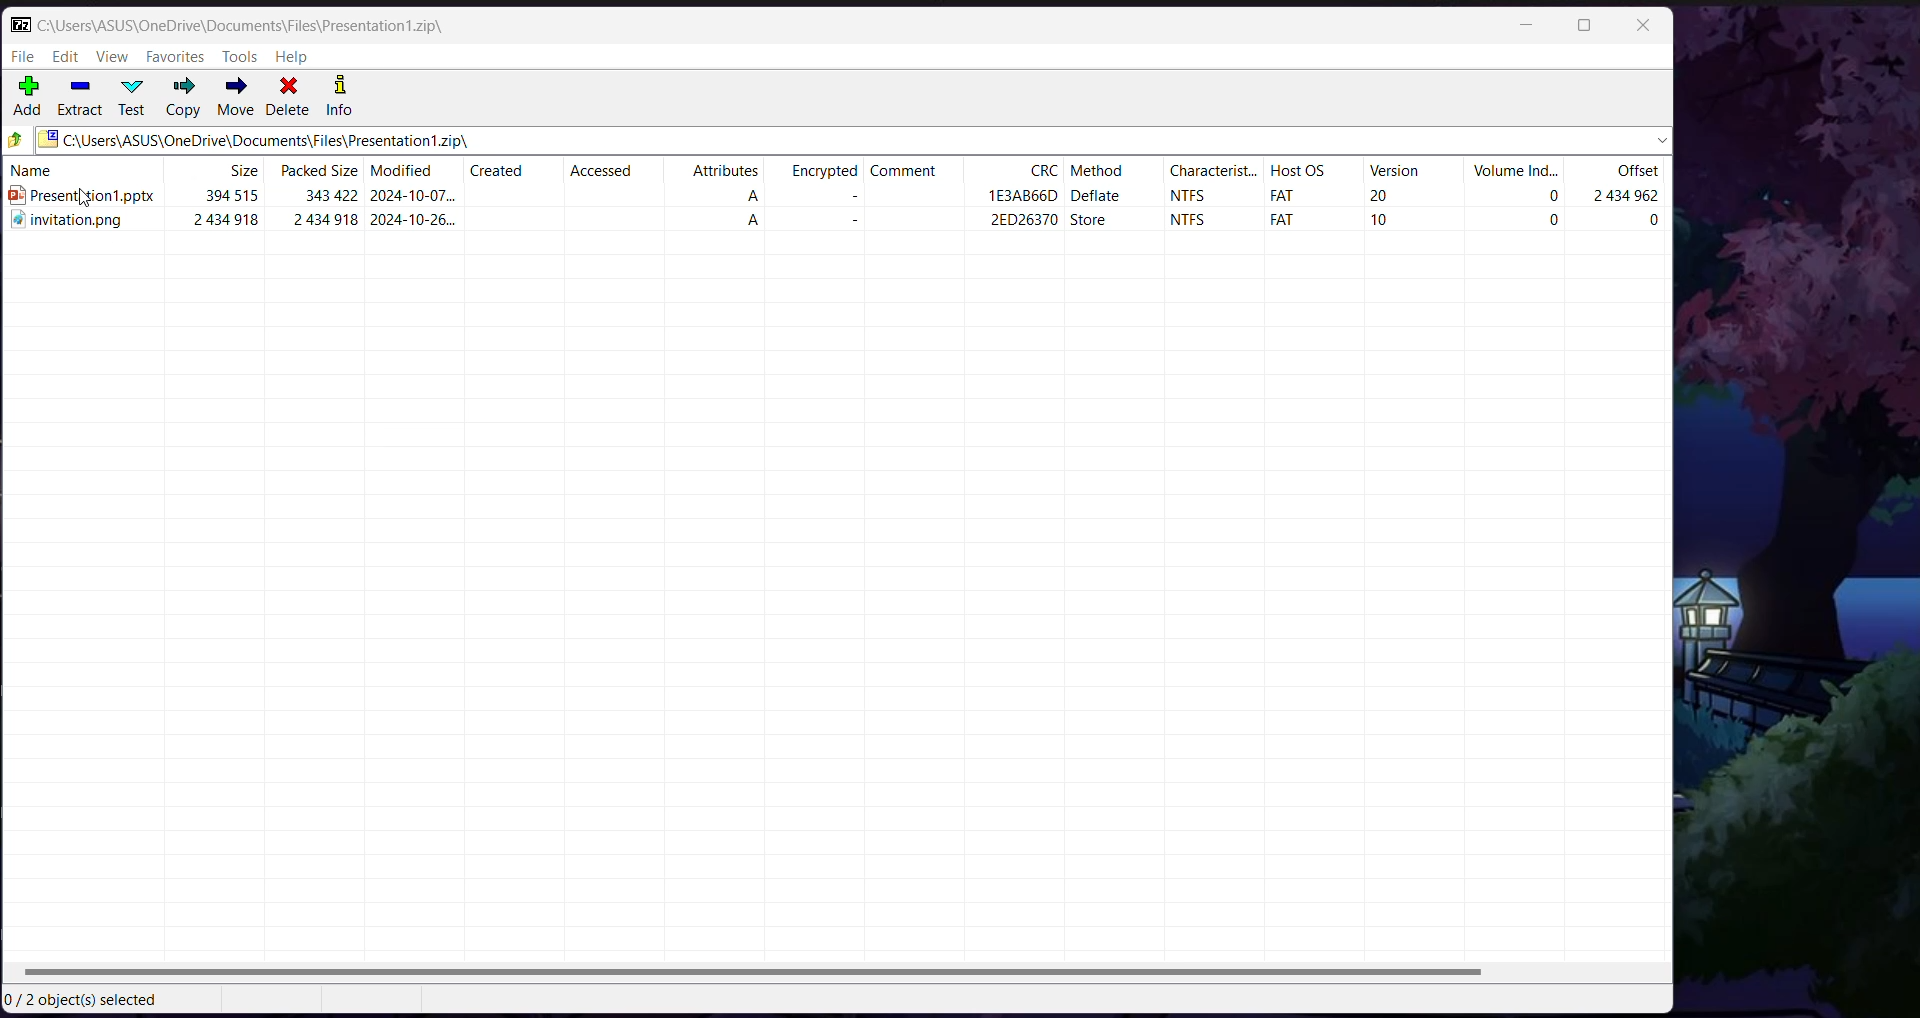 Image resolution: width=1920 pixels, height=1018 pixels. I want to click on 10, so click(1390, 223).